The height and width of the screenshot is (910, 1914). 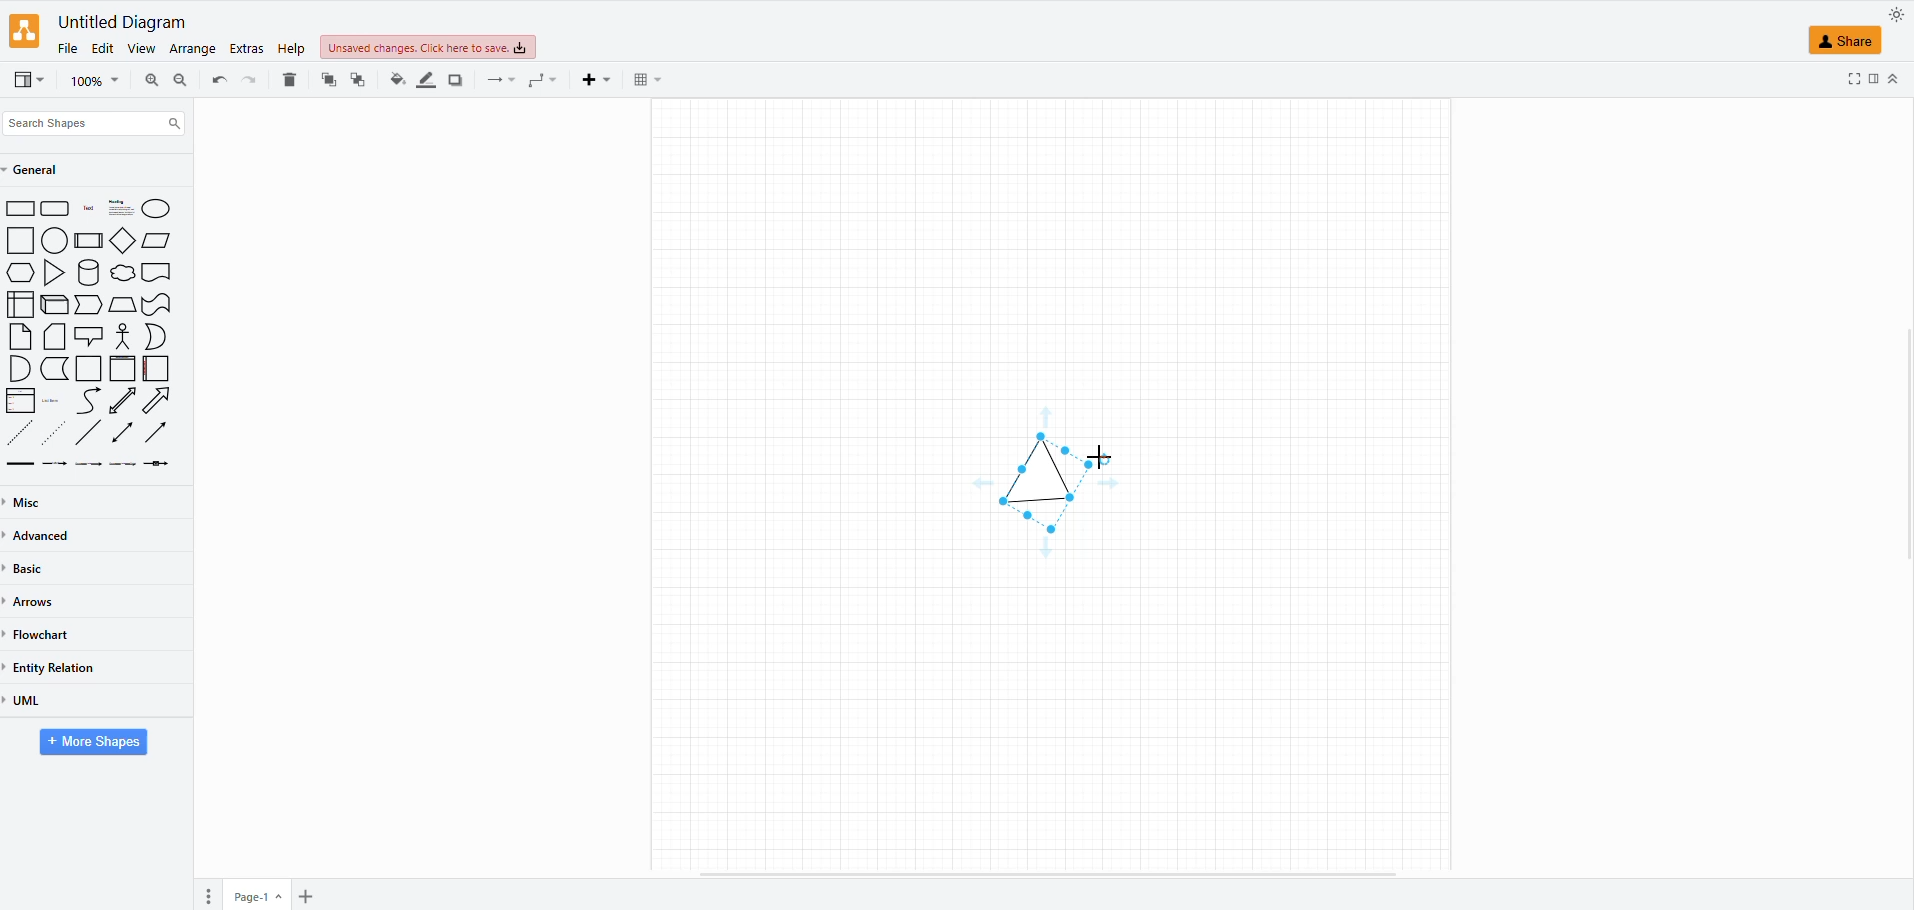 What do you see at coordinates (206, 897) in the screenshot?
I see `pages` at bounding box center [206, 897].